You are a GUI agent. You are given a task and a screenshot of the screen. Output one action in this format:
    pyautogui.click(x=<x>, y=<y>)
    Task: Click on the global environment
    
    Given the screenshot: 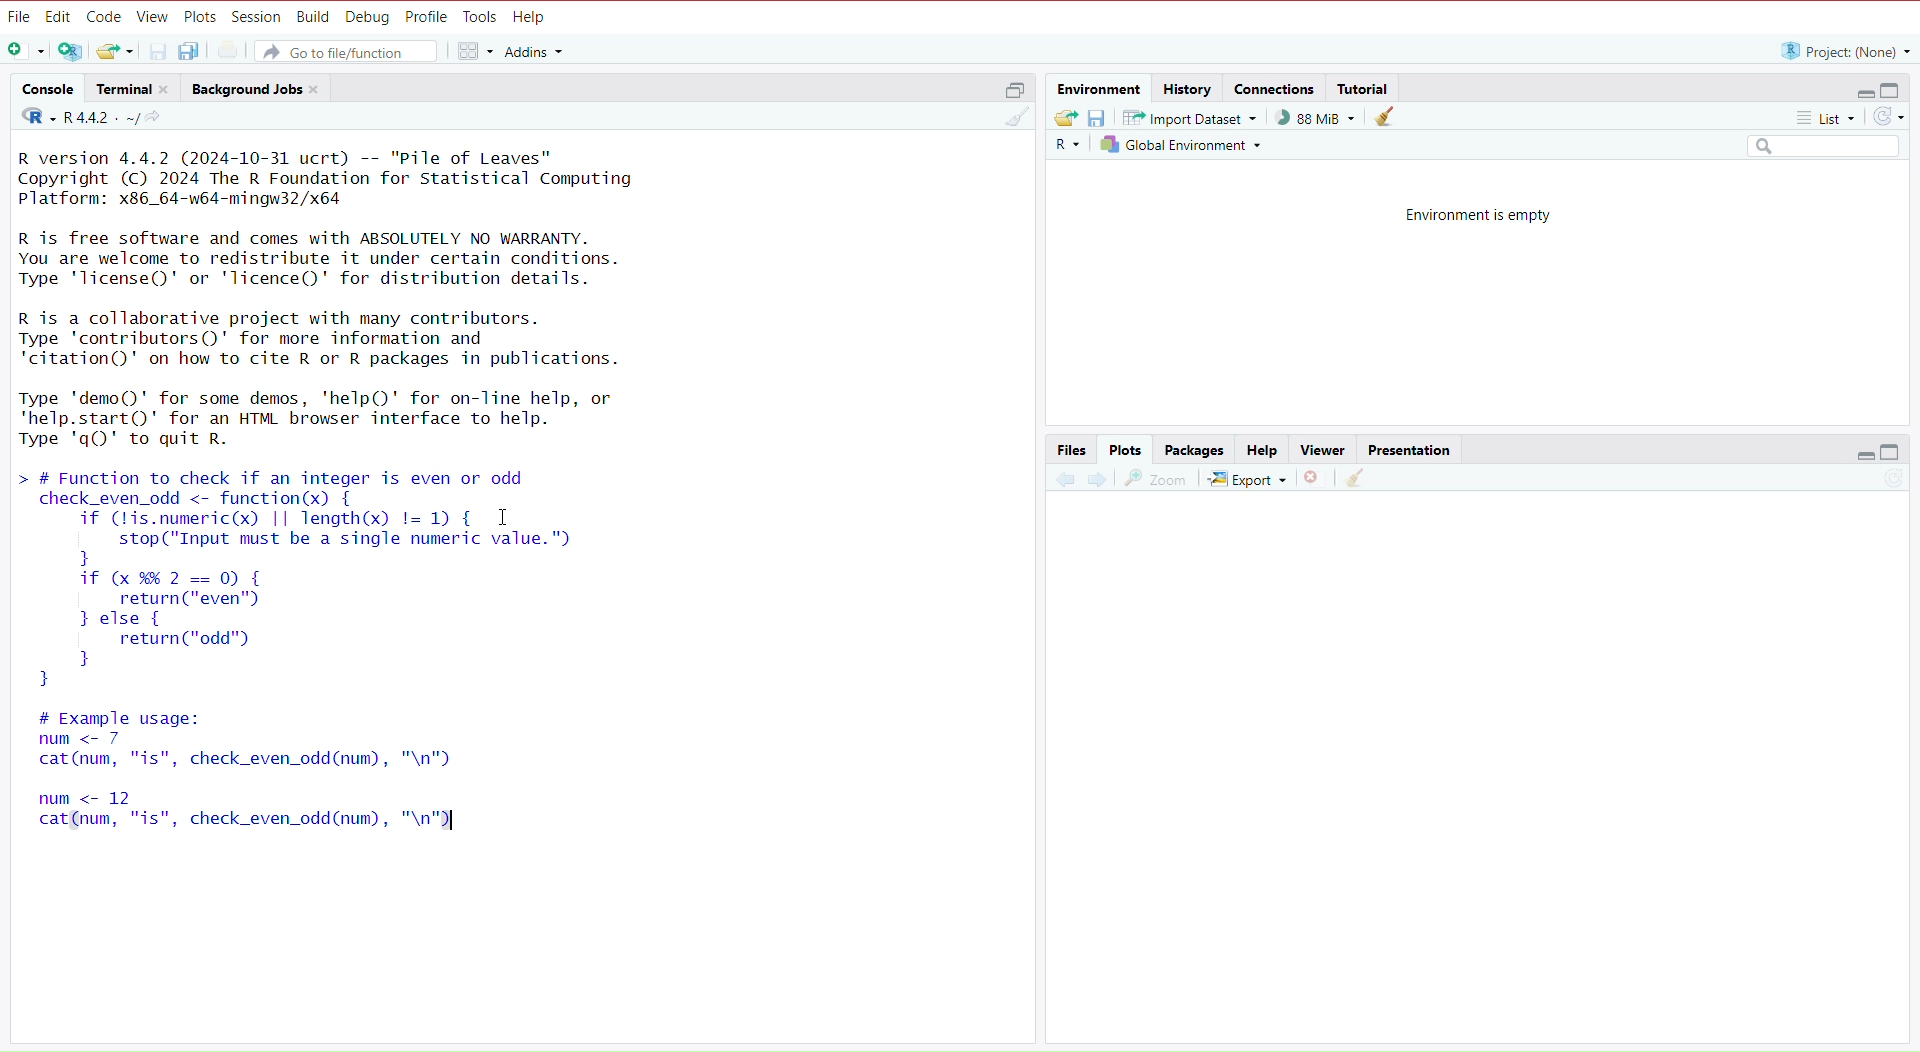 What is the action you would take?
    pyautogui.click(x=1180, y=144)
    